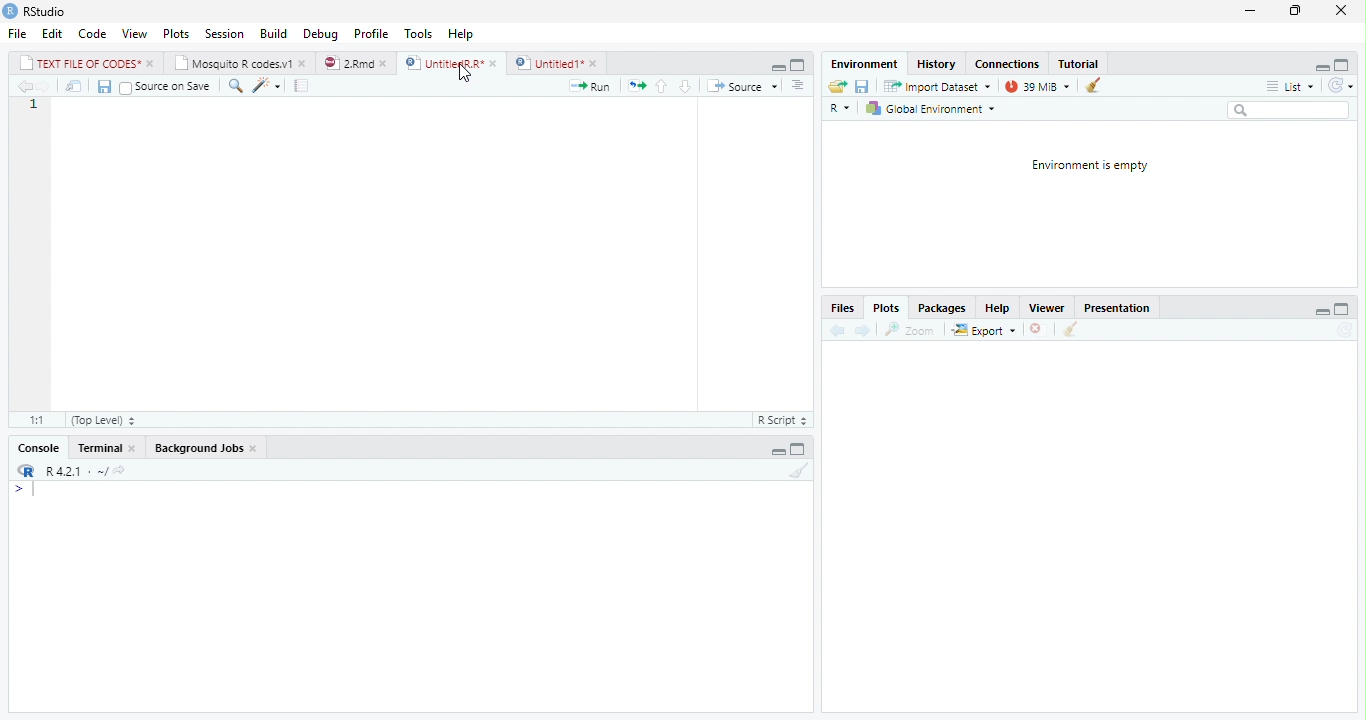 The image size is (1366, 720). What do you see at coordinates (206, 447) in the screenshot?
I see `Background Jobs` at bounding box center [206, 447].